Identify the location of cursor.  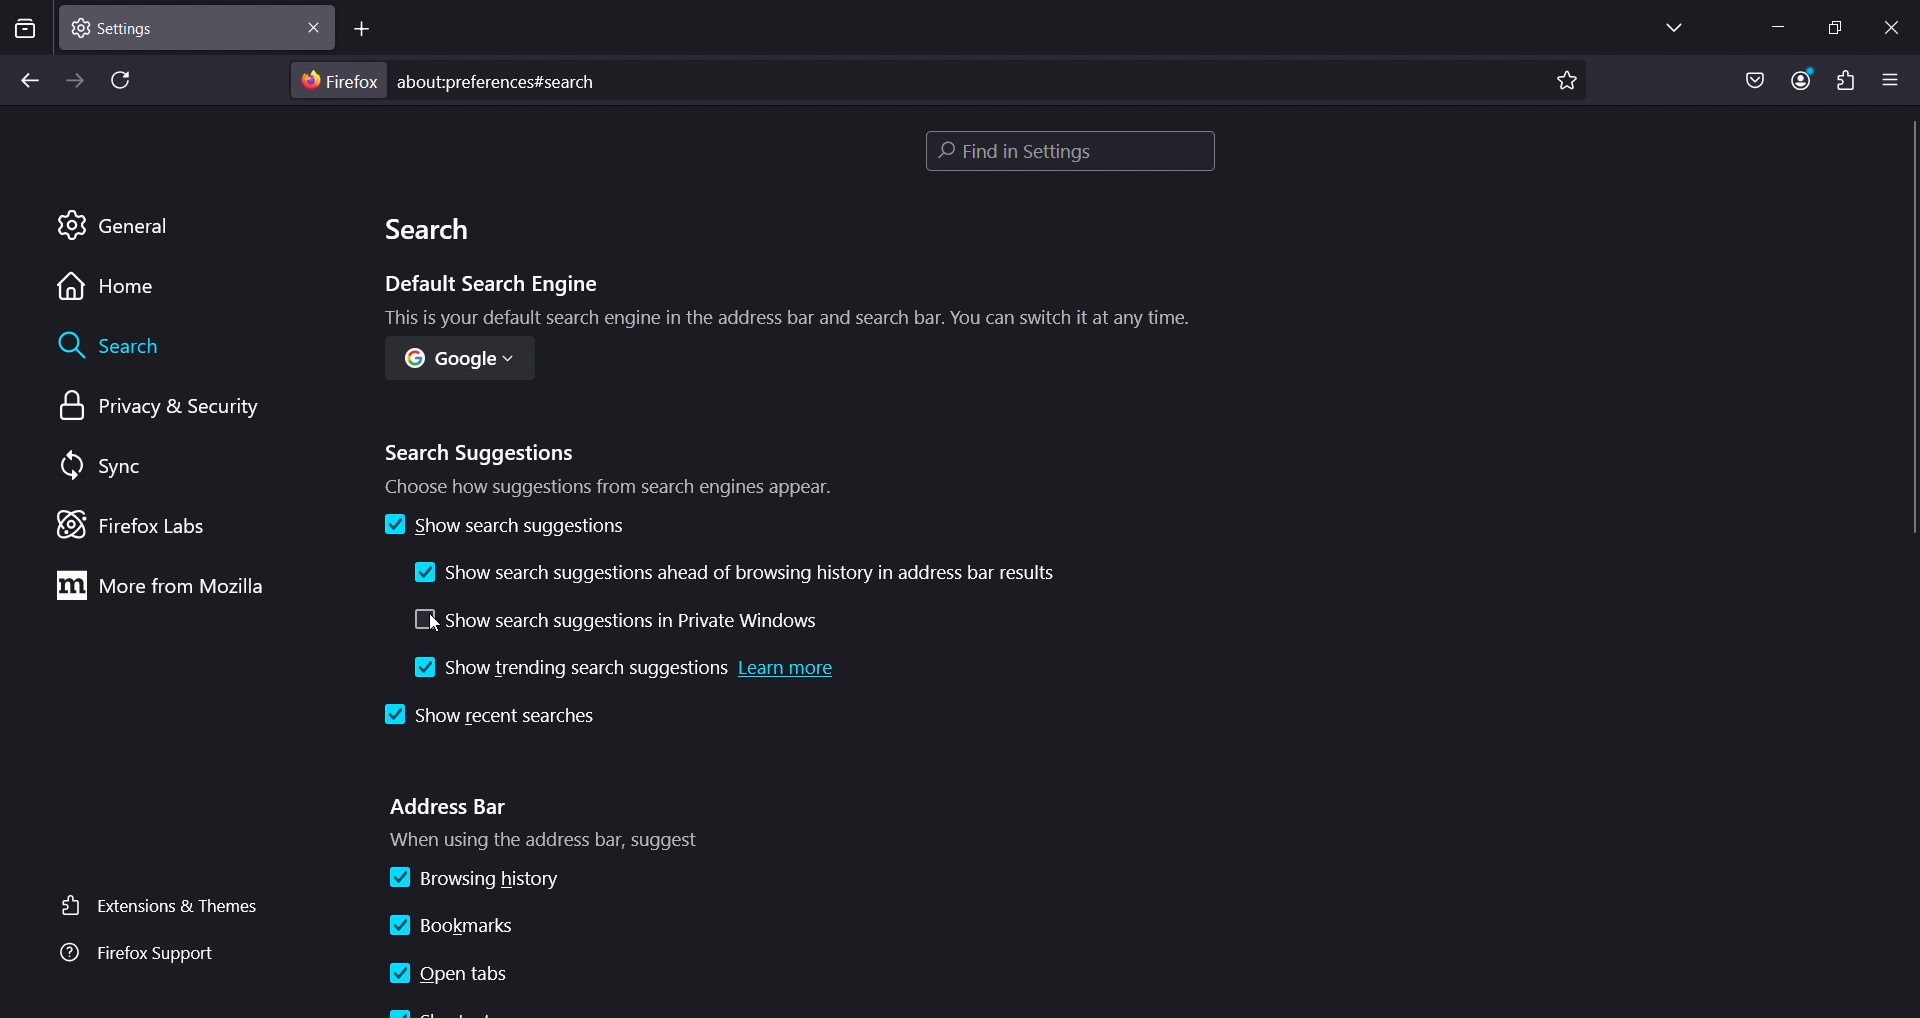
(436, 621).